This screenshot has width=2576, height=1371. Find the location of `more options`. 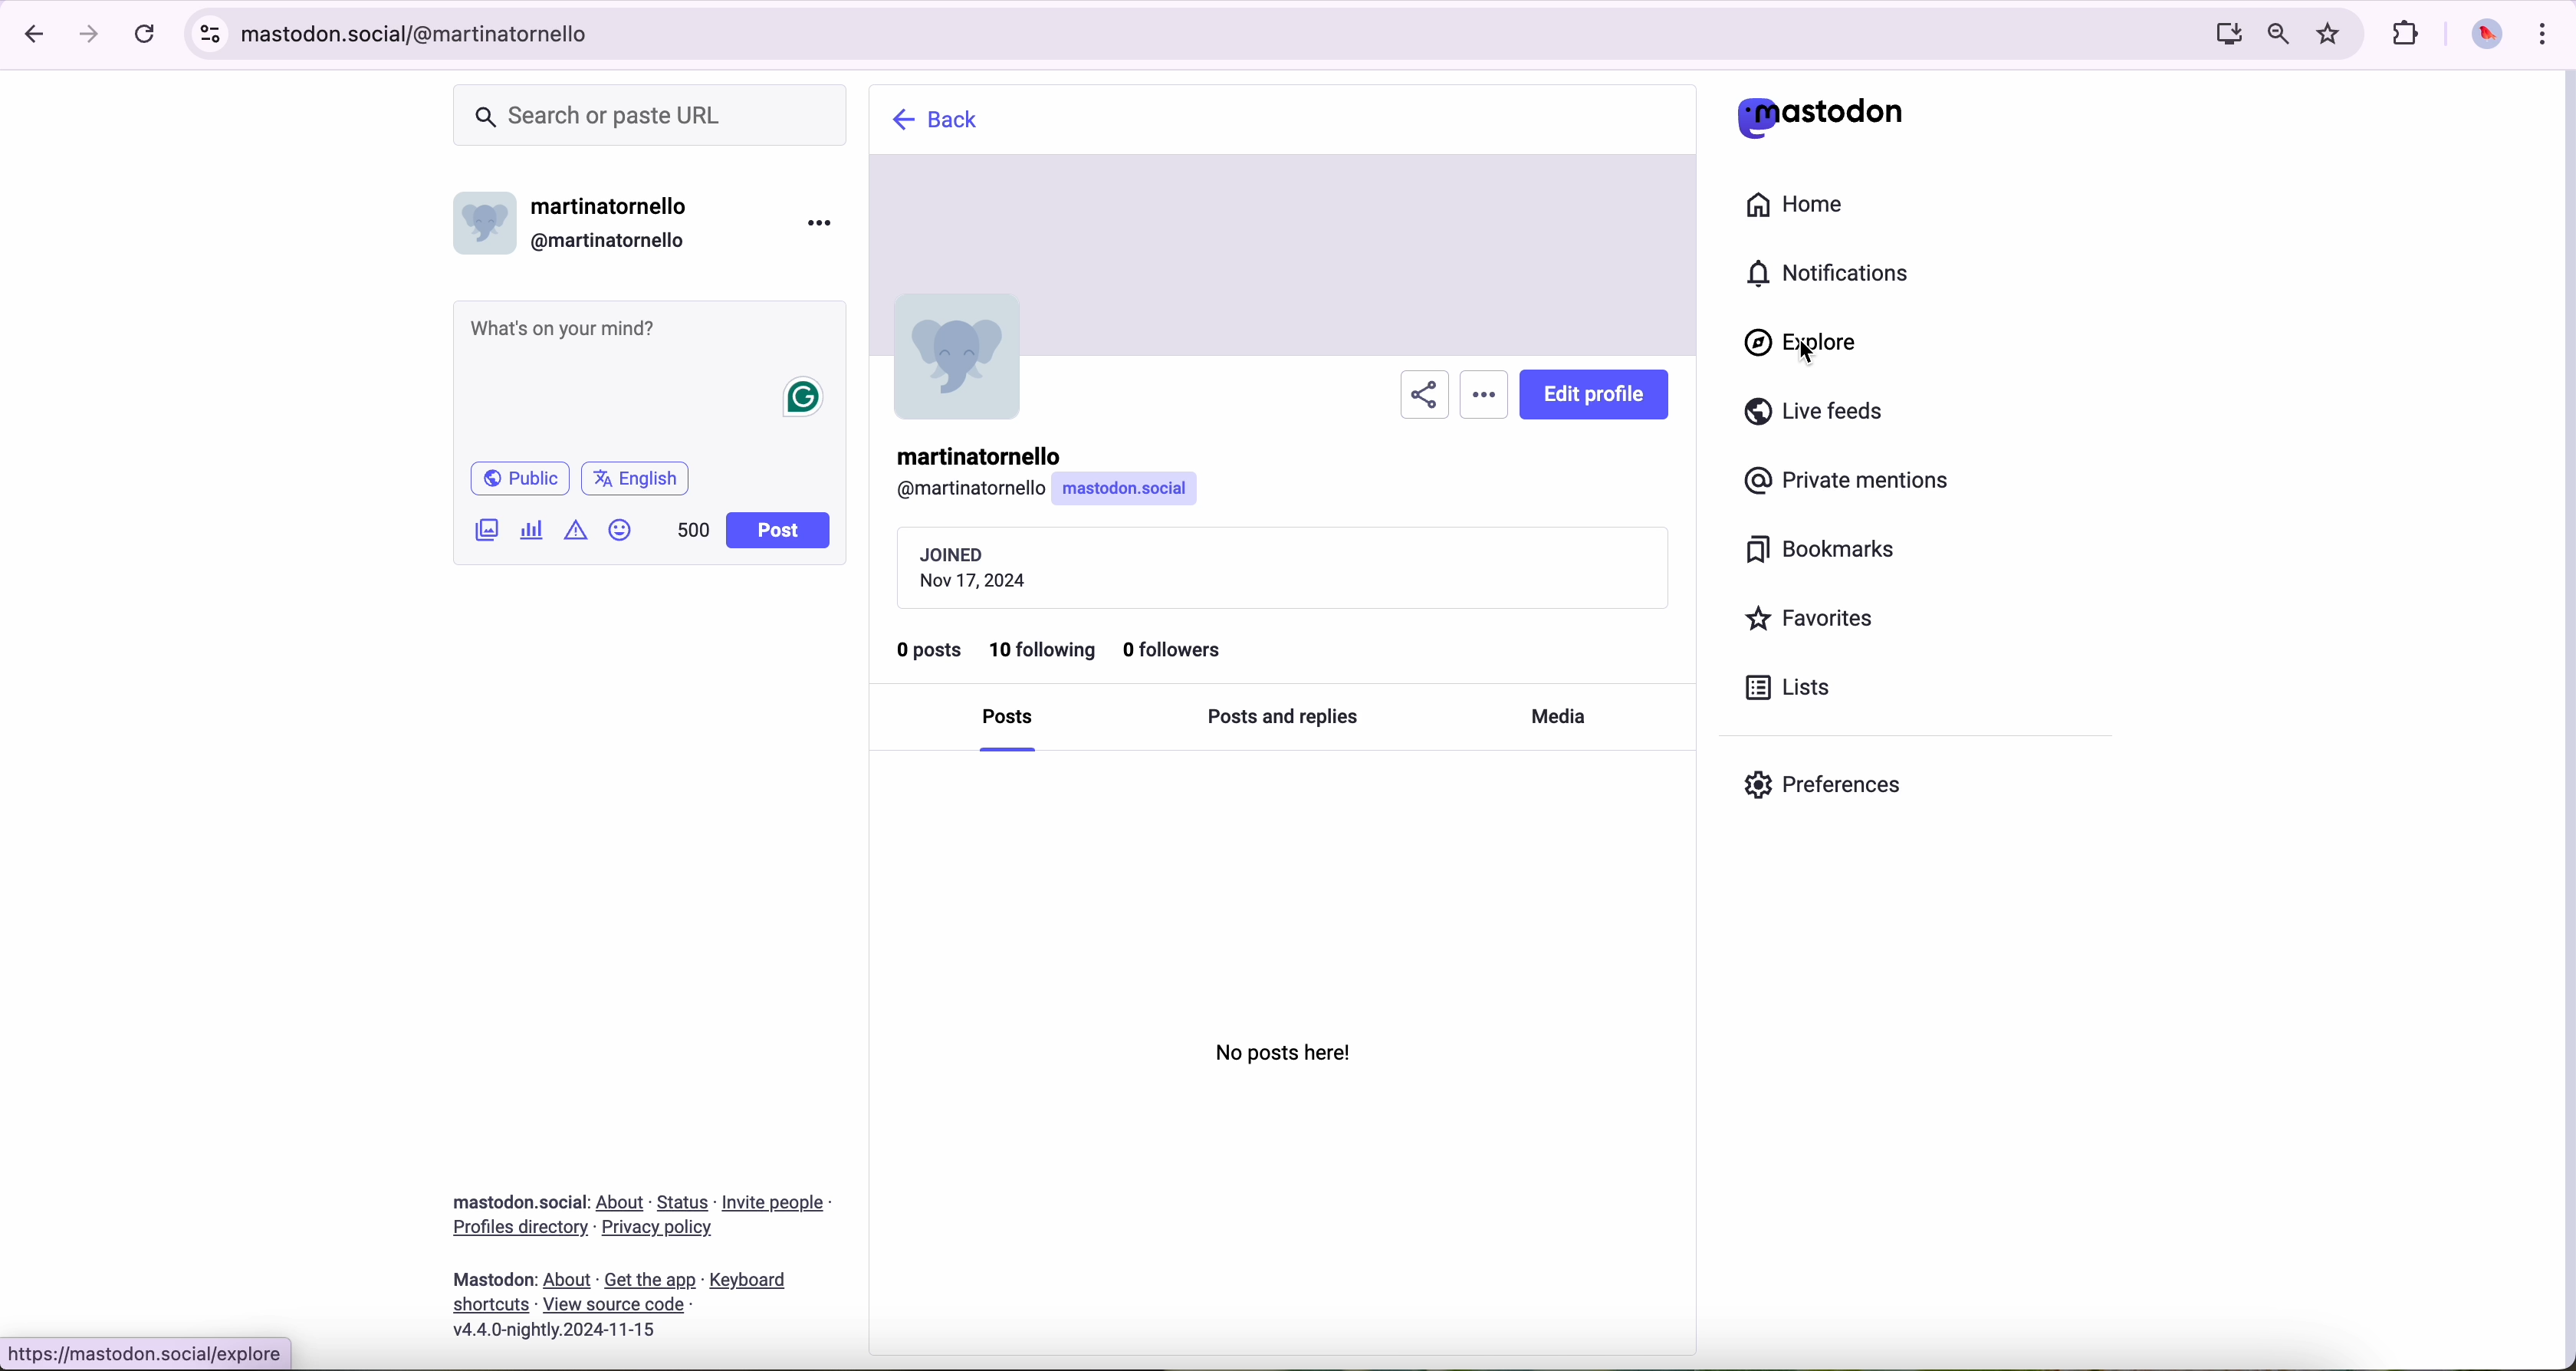

more options is located at coordinates (818, 227).